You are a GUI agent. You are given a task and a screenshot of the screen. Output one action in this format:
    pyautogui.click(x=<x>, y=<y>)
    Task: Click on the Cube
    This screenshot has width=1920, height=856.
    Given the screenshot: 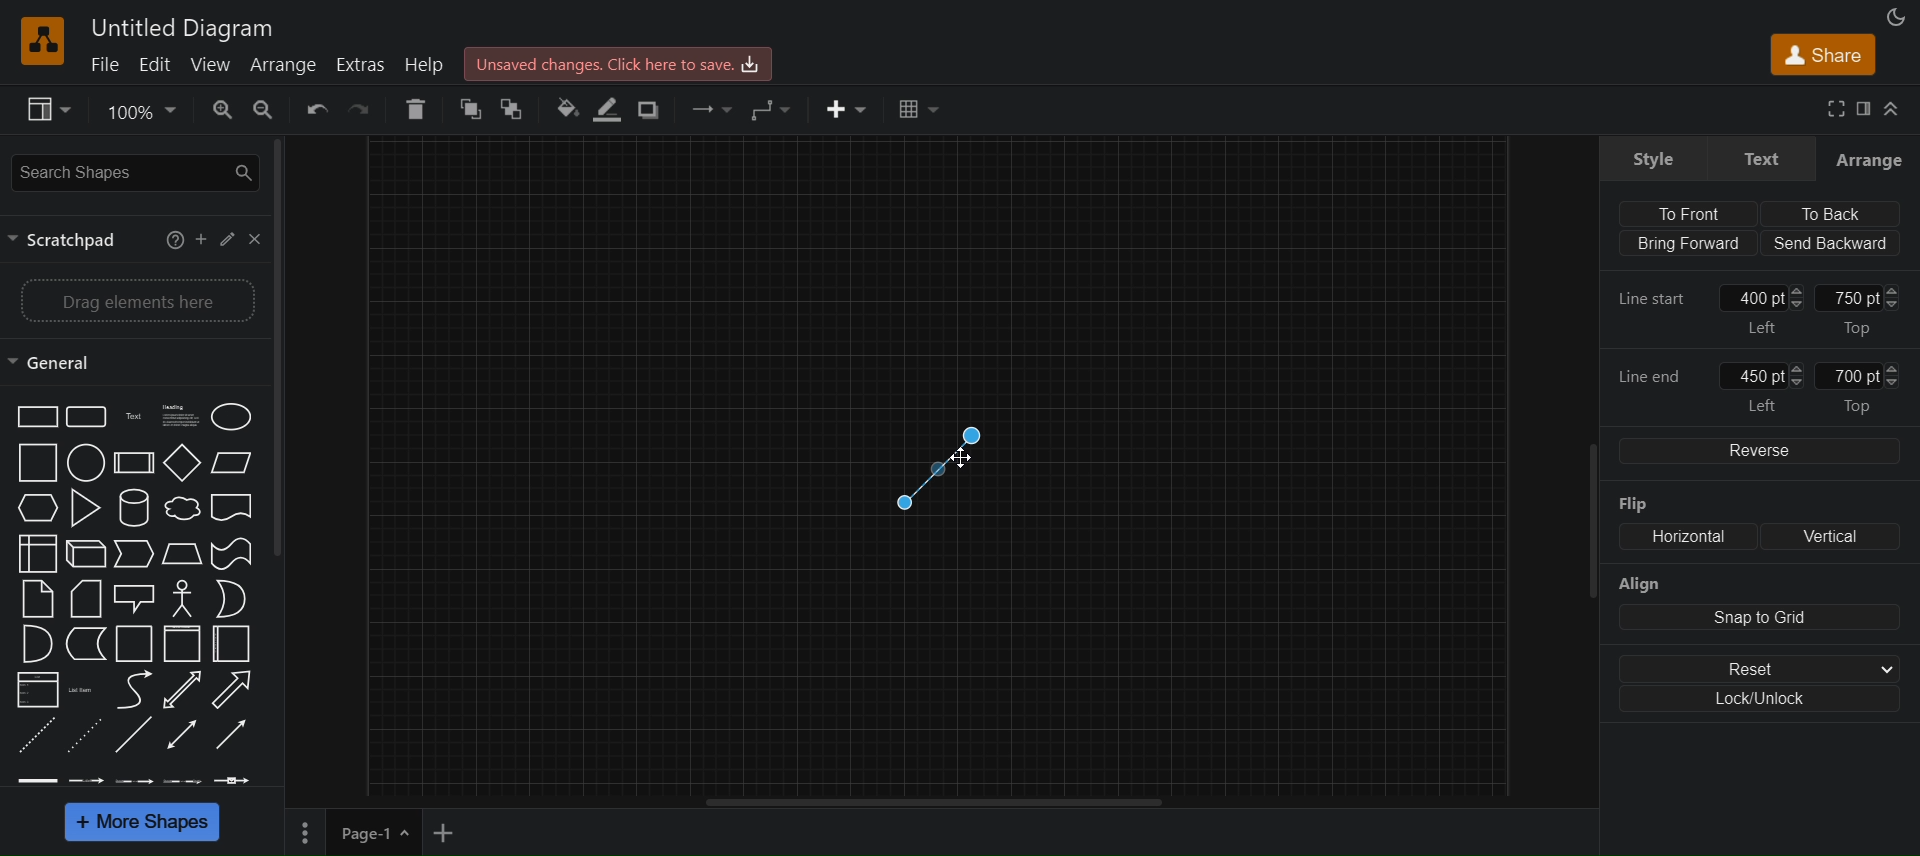 What is the action you would take?
    pyautogui.click(x=84, y=553)
    